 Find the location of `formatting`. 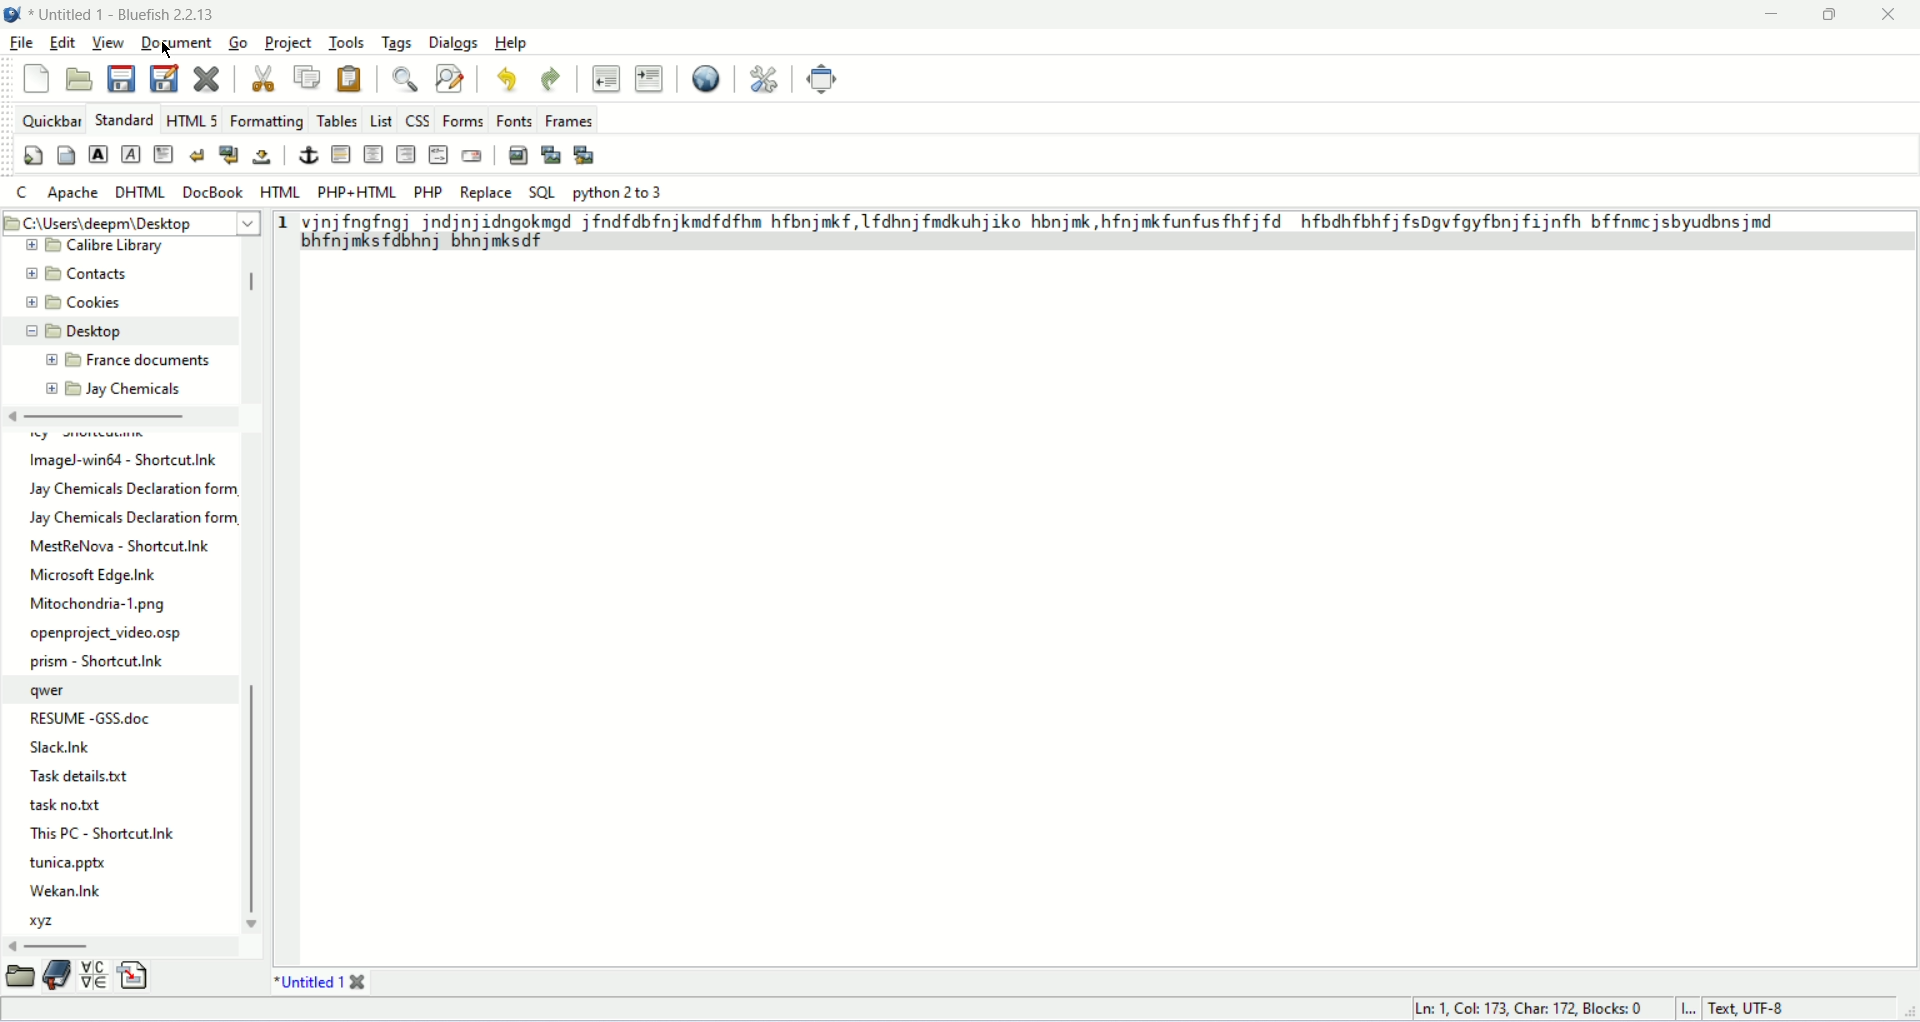

formatting is located at coordinates (268, 120).